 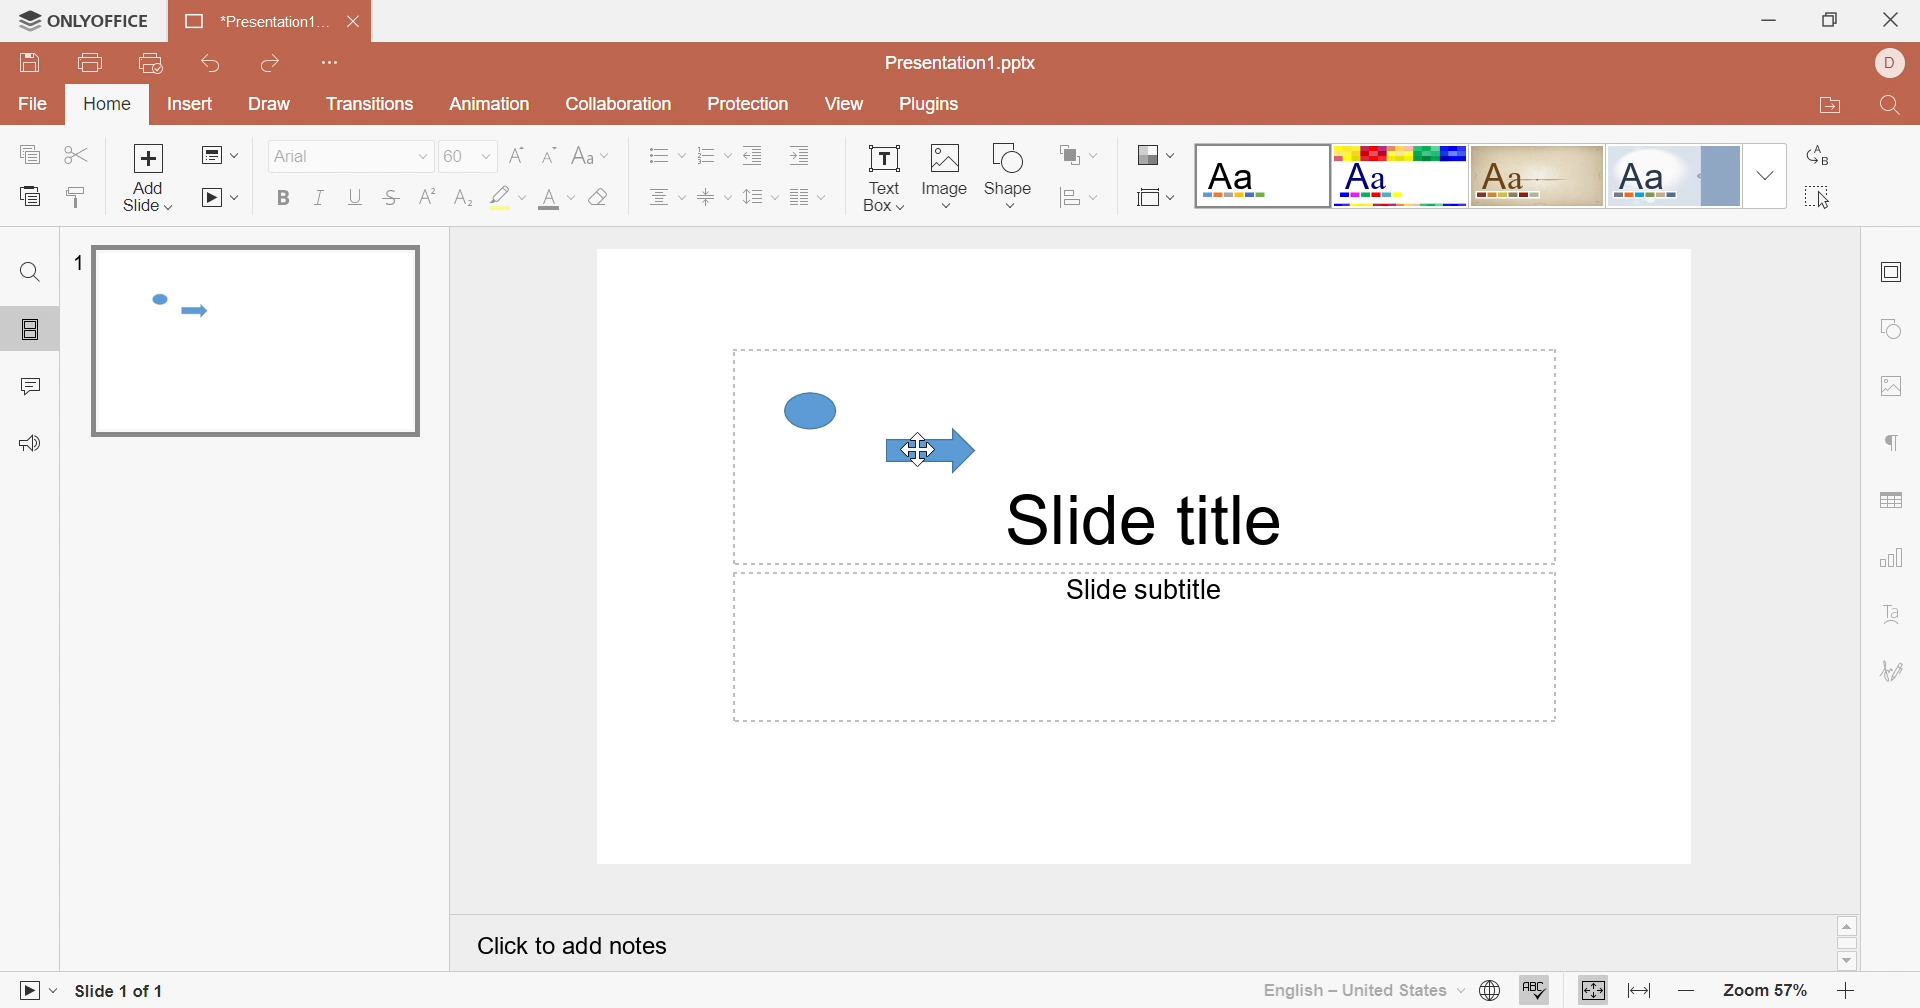 I want to click on Slides, so click(x=28, y=327).